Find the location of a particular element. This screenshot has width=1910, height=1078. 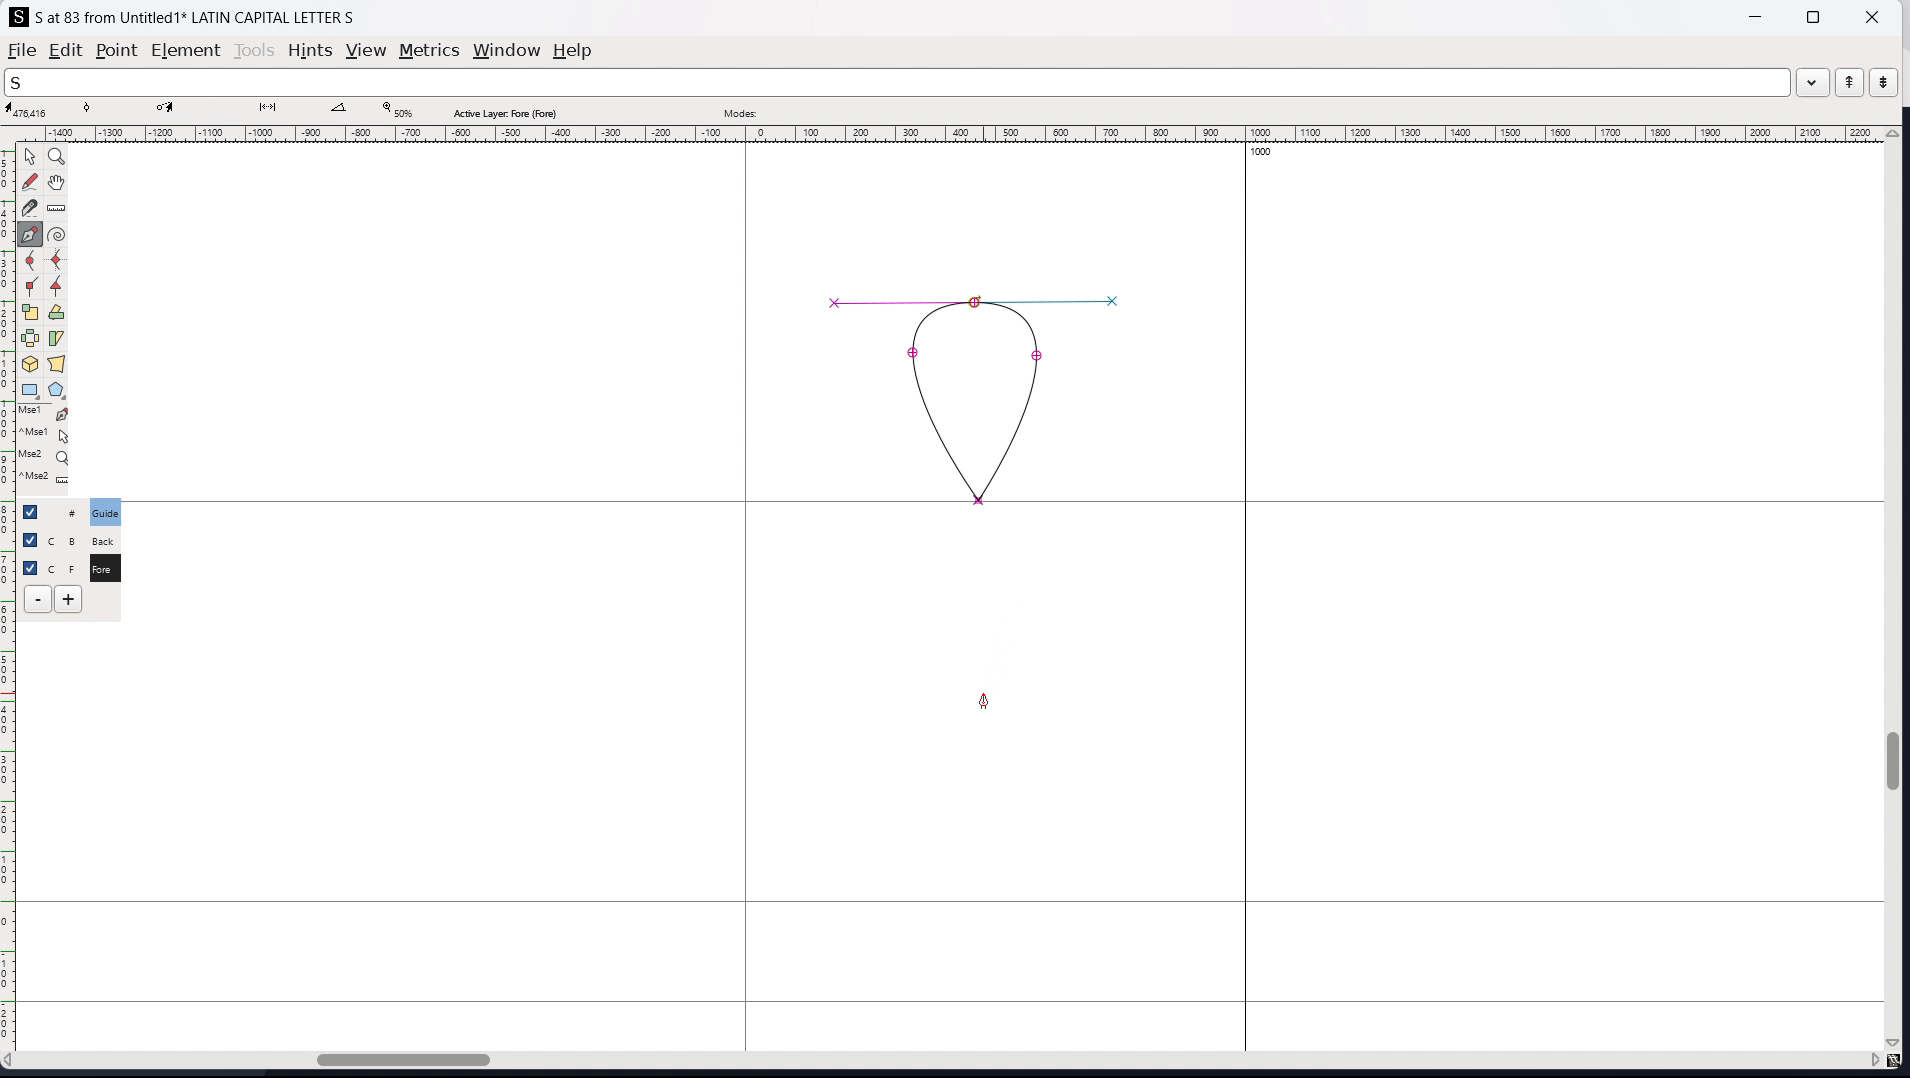

checkbox is located at coordinates (36, 511).